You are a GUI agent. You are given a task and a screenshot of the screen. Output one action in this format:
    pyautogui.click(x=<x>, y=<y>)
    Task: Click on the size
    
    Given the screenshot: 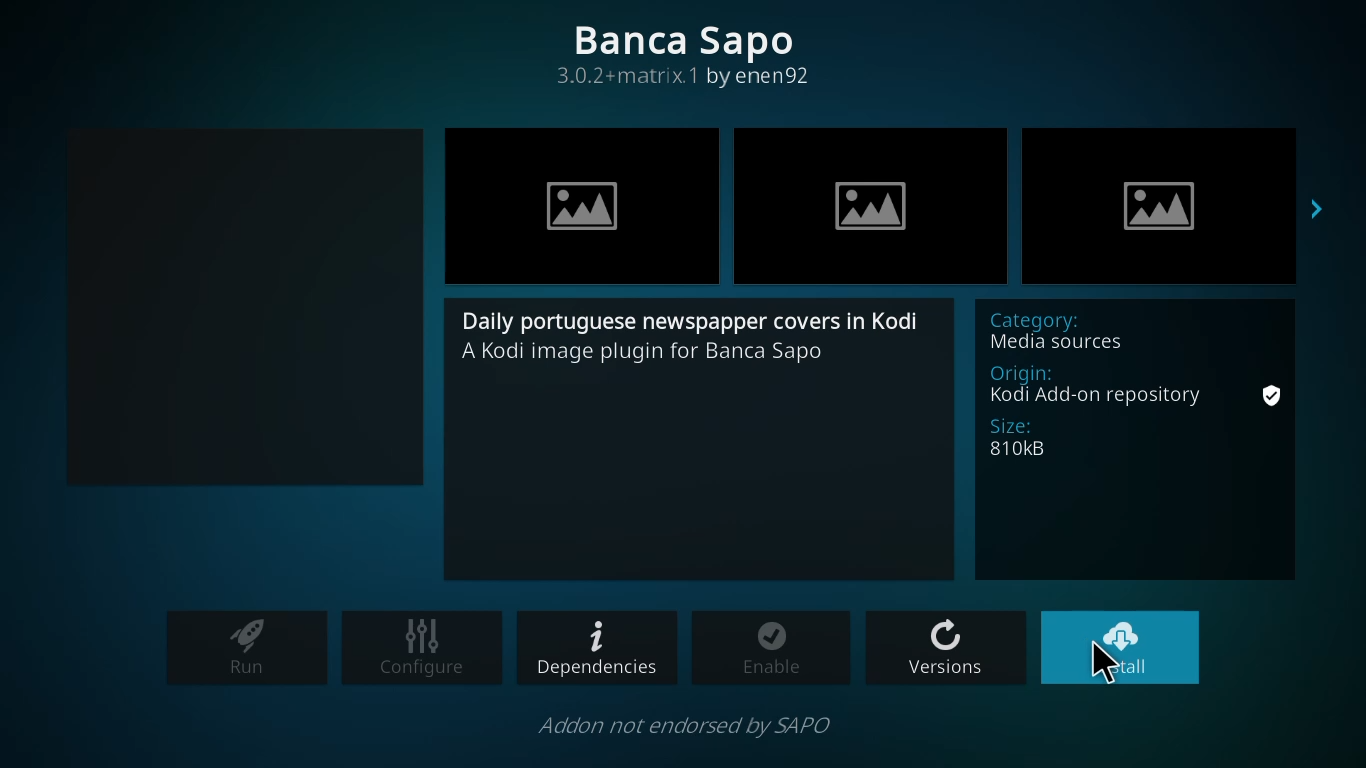 What is the action you would take?
    pyautogui.click(x=1043, y=439)
    